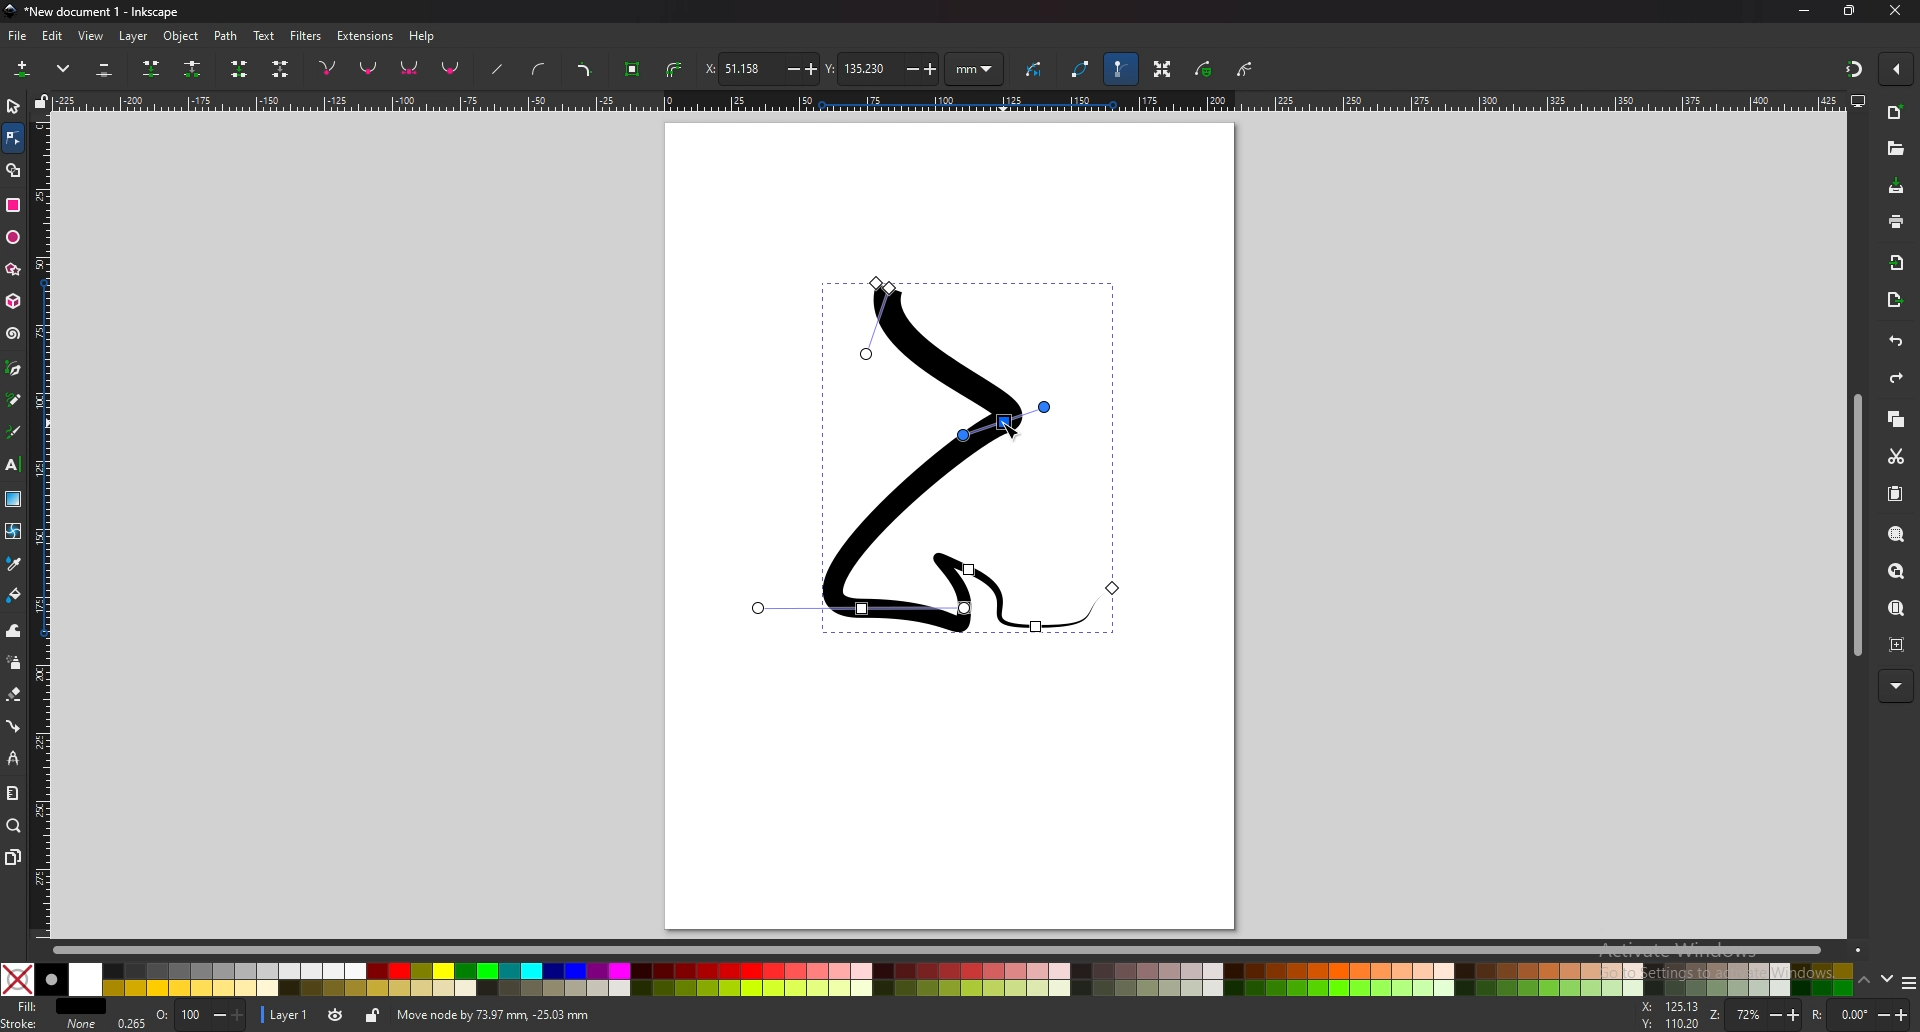  I want to click on x coordinates, so click(759, 68).